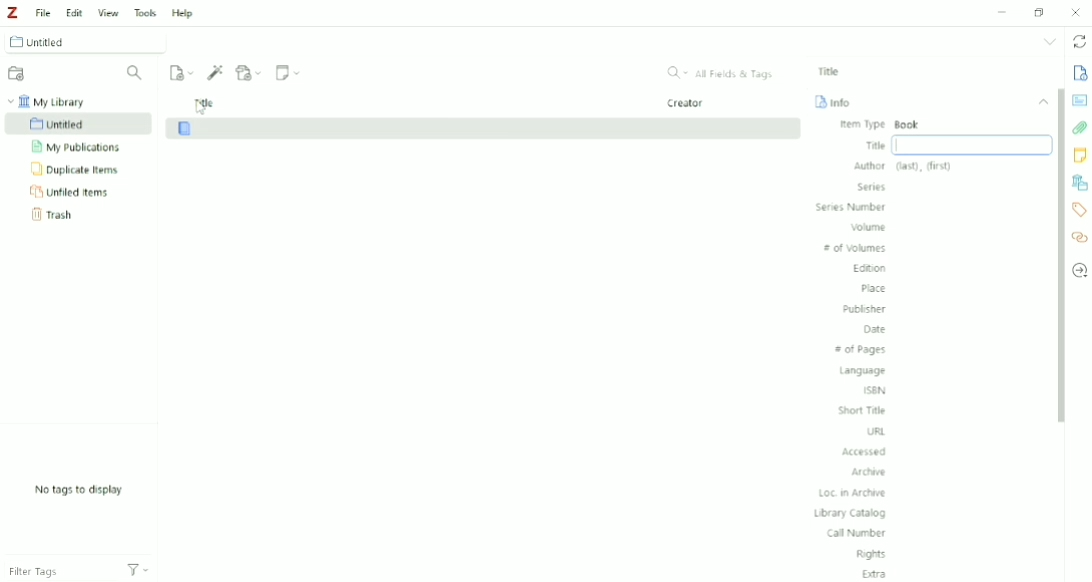 The width and height of the screenshot is (1092, 582). I want to click on No tags to display, so click(79, 490).